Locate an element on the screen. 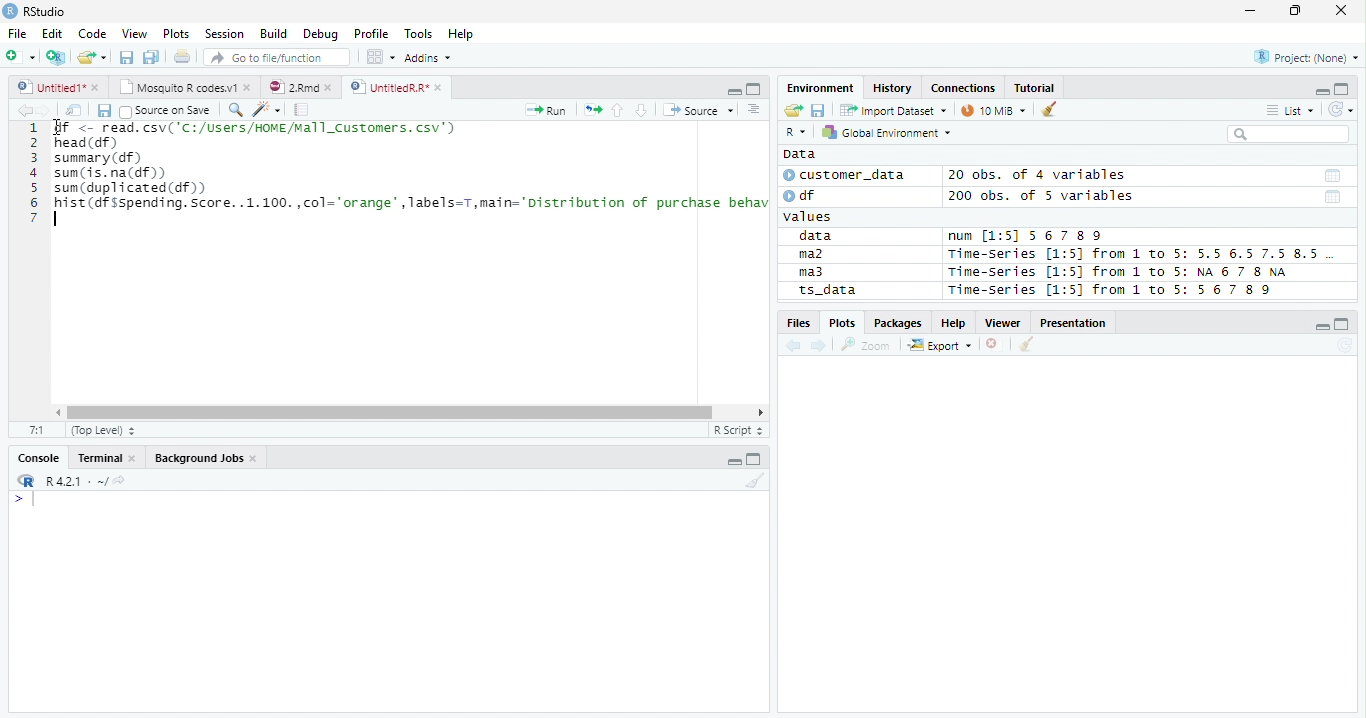 Image resolution: width=1366 pixels, height=718 pixels. Date is located at coordinates (1331, 176).